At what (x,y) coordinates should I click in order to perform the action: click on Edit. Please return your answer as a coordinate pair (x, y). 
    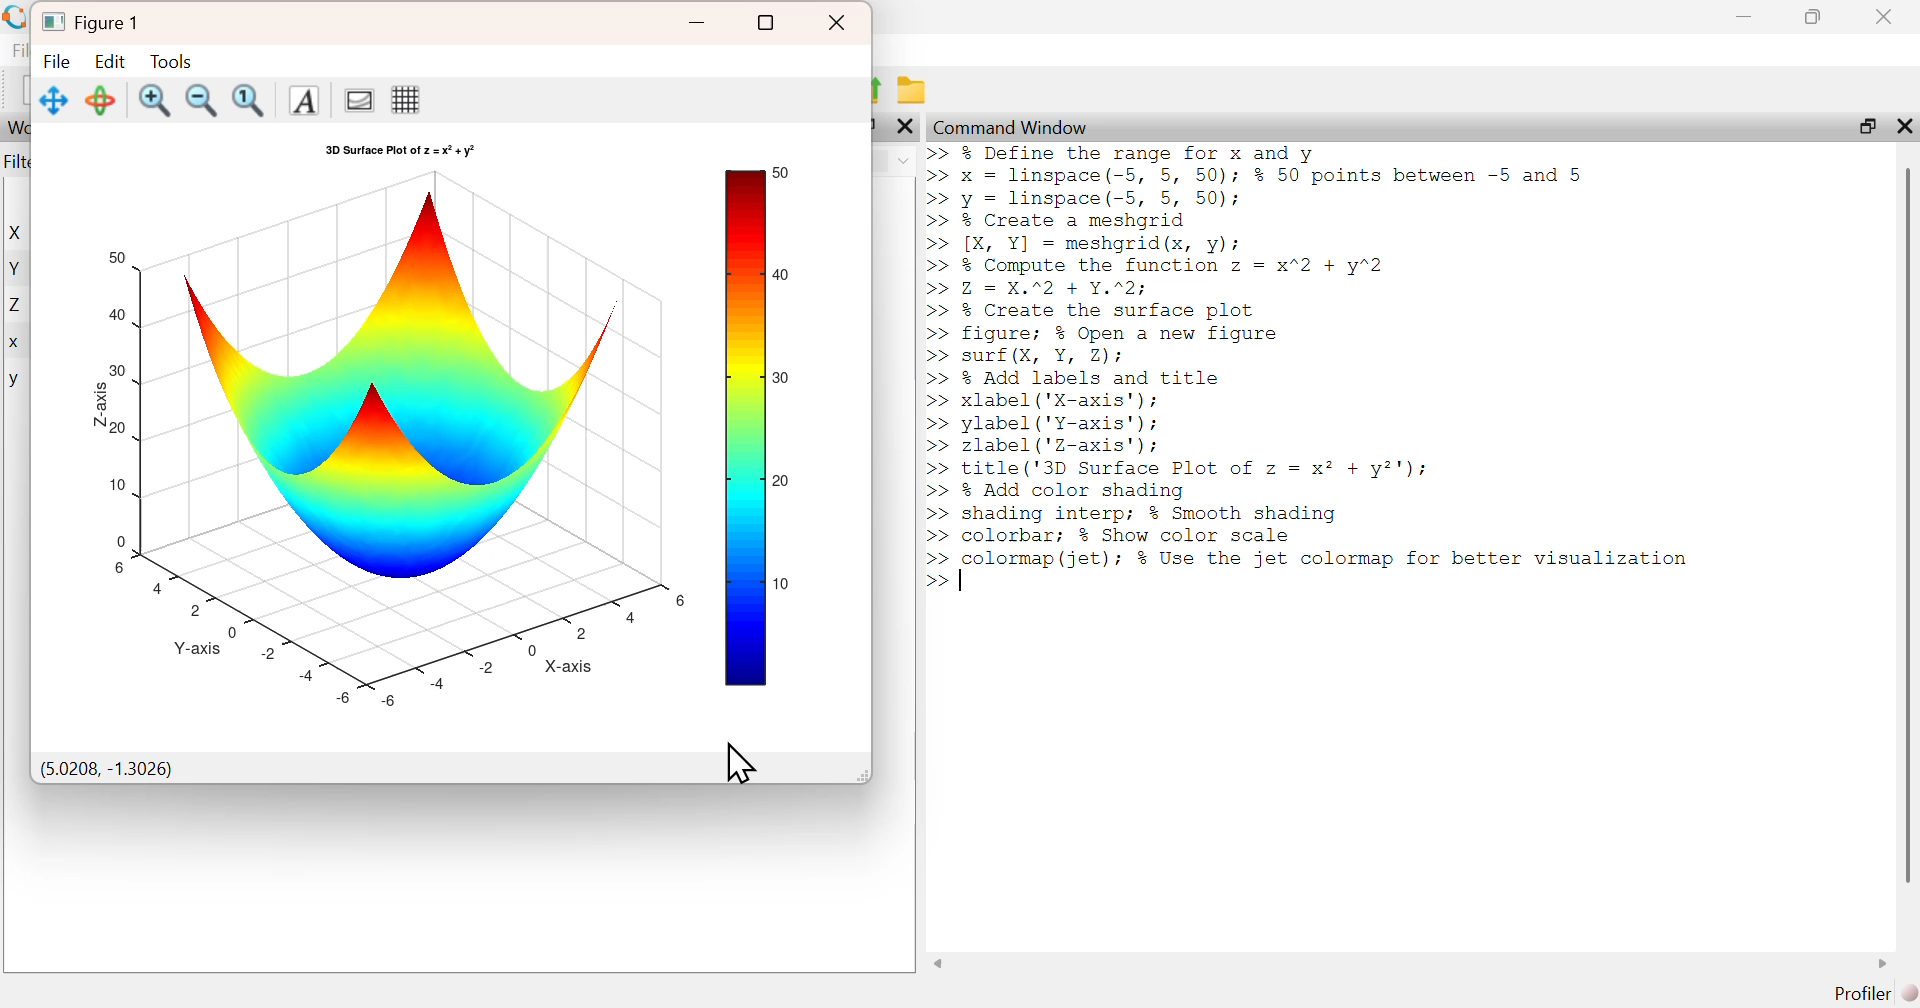
    Looking at the image, I should click on (110, 60).